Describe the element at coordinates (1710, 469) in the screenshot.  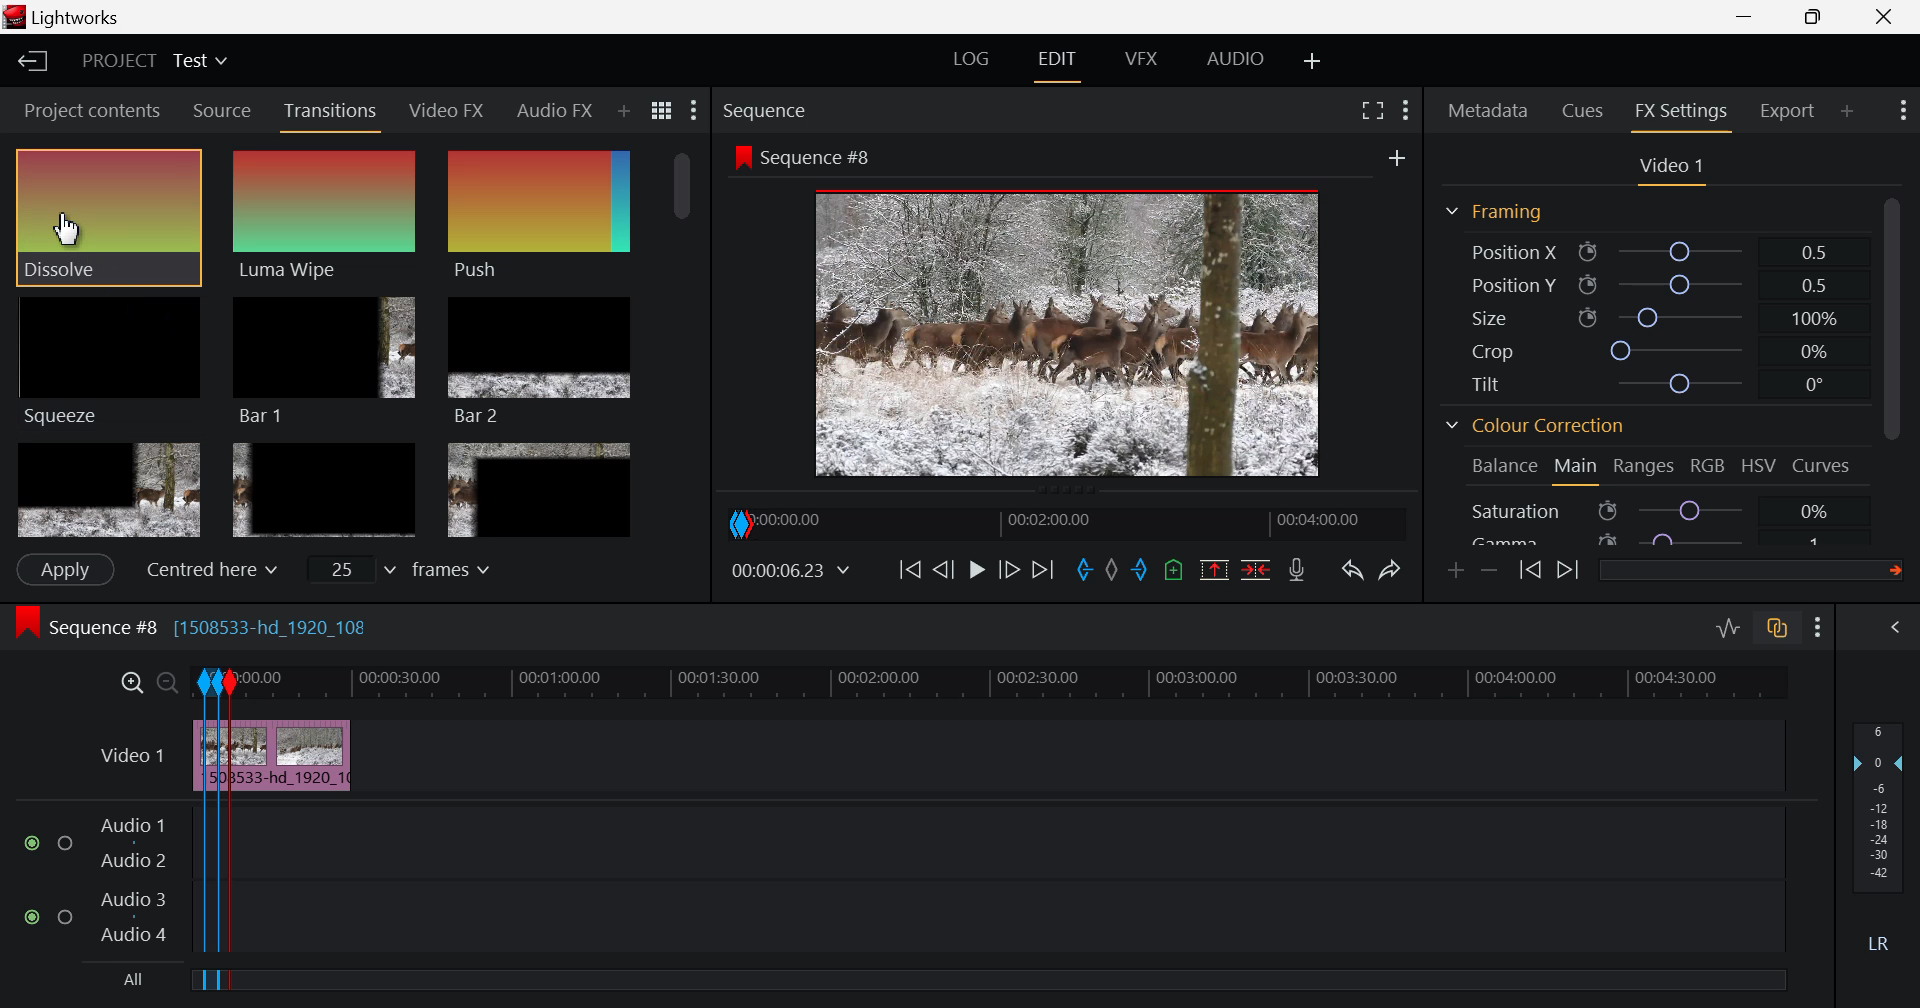
I see `RGB Tab` at that location.